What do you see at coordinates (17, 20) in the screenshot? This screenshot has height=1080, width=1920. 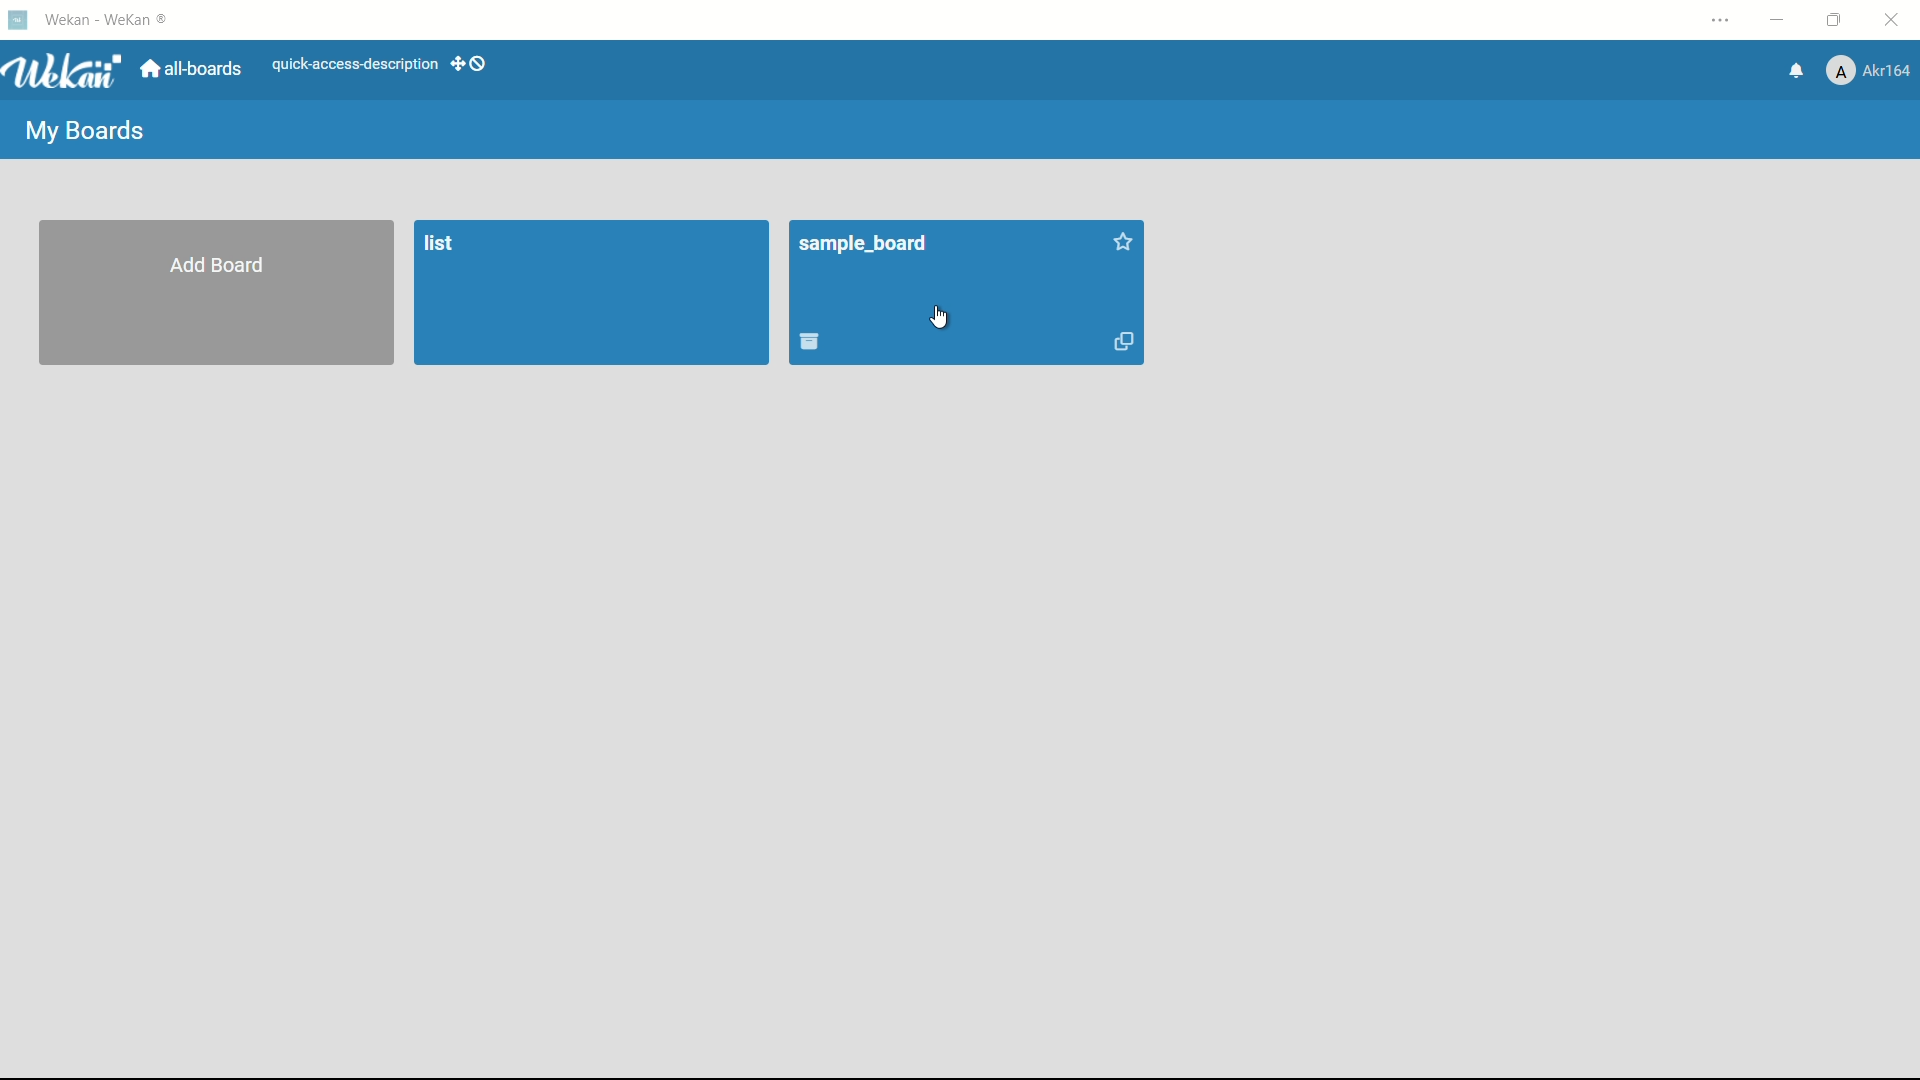 I see `Wekan icon` at bounding box center [17, 20].